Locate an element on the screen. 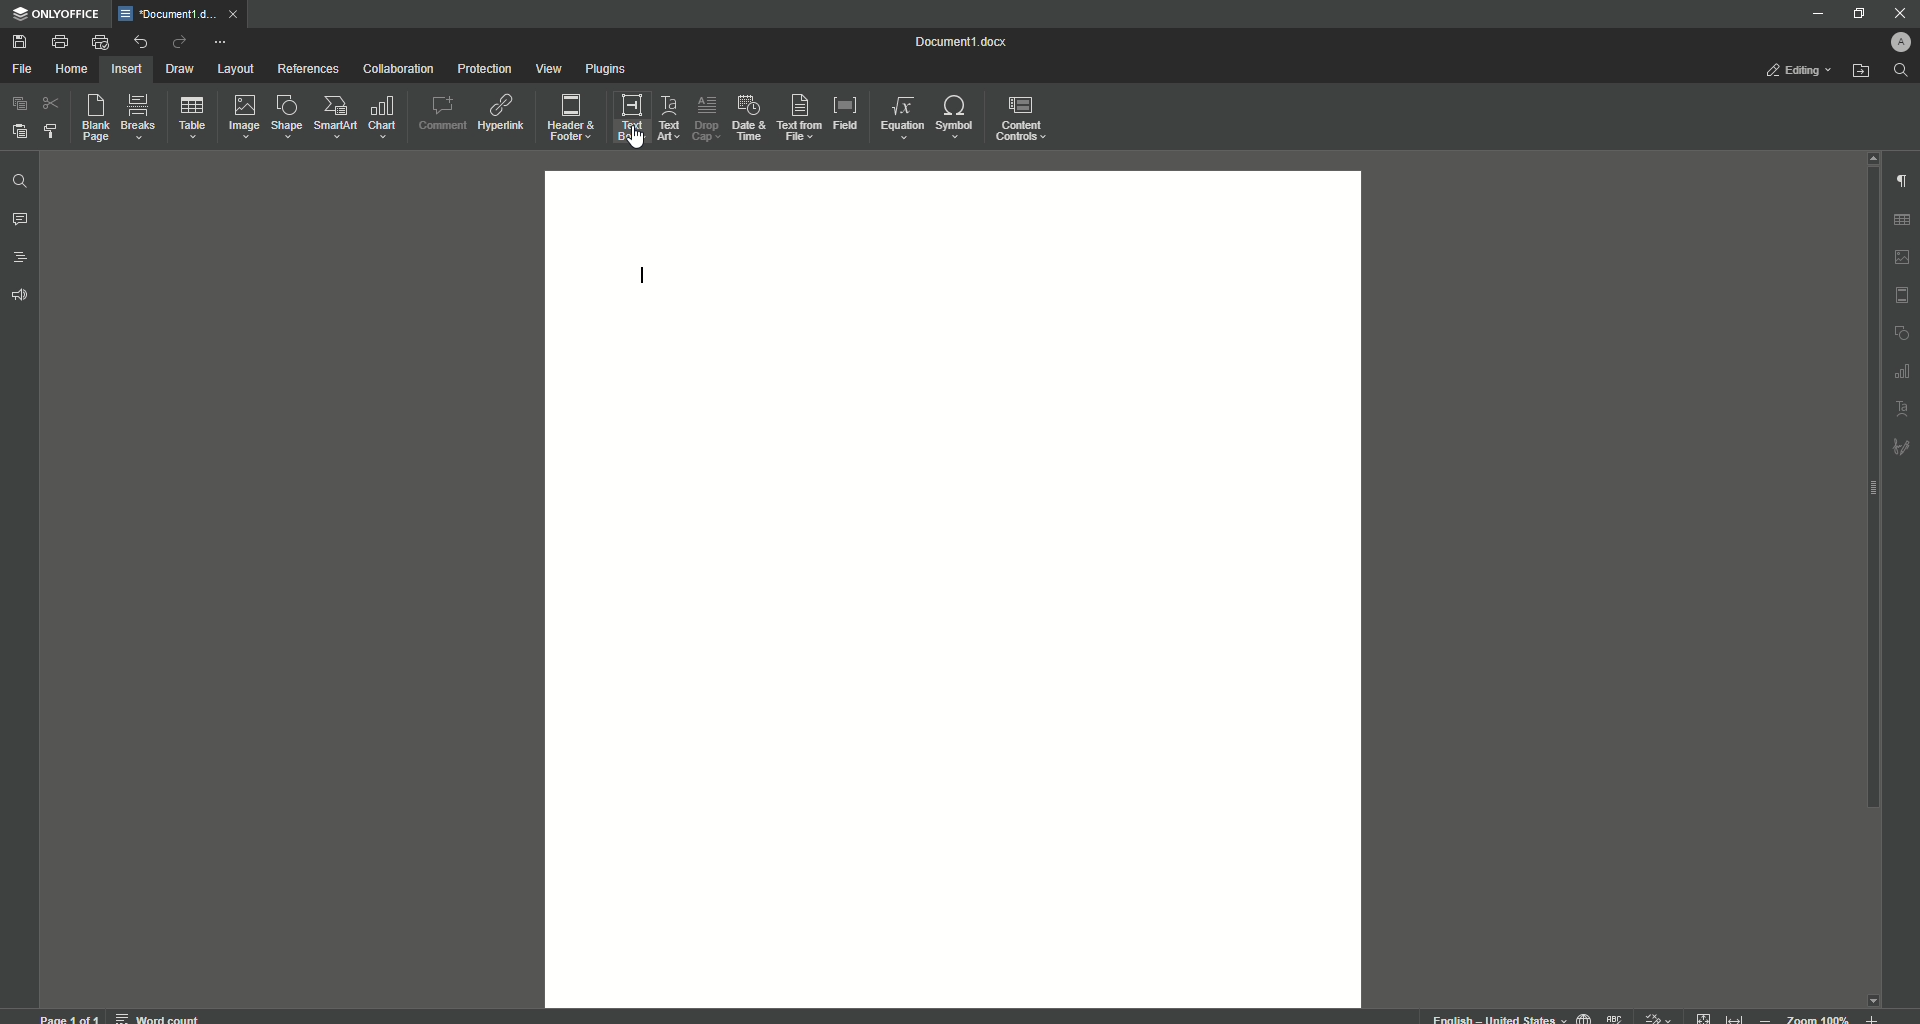 The image size is (1920, 1024). Header and Footer is located at coordinates (569, 119).